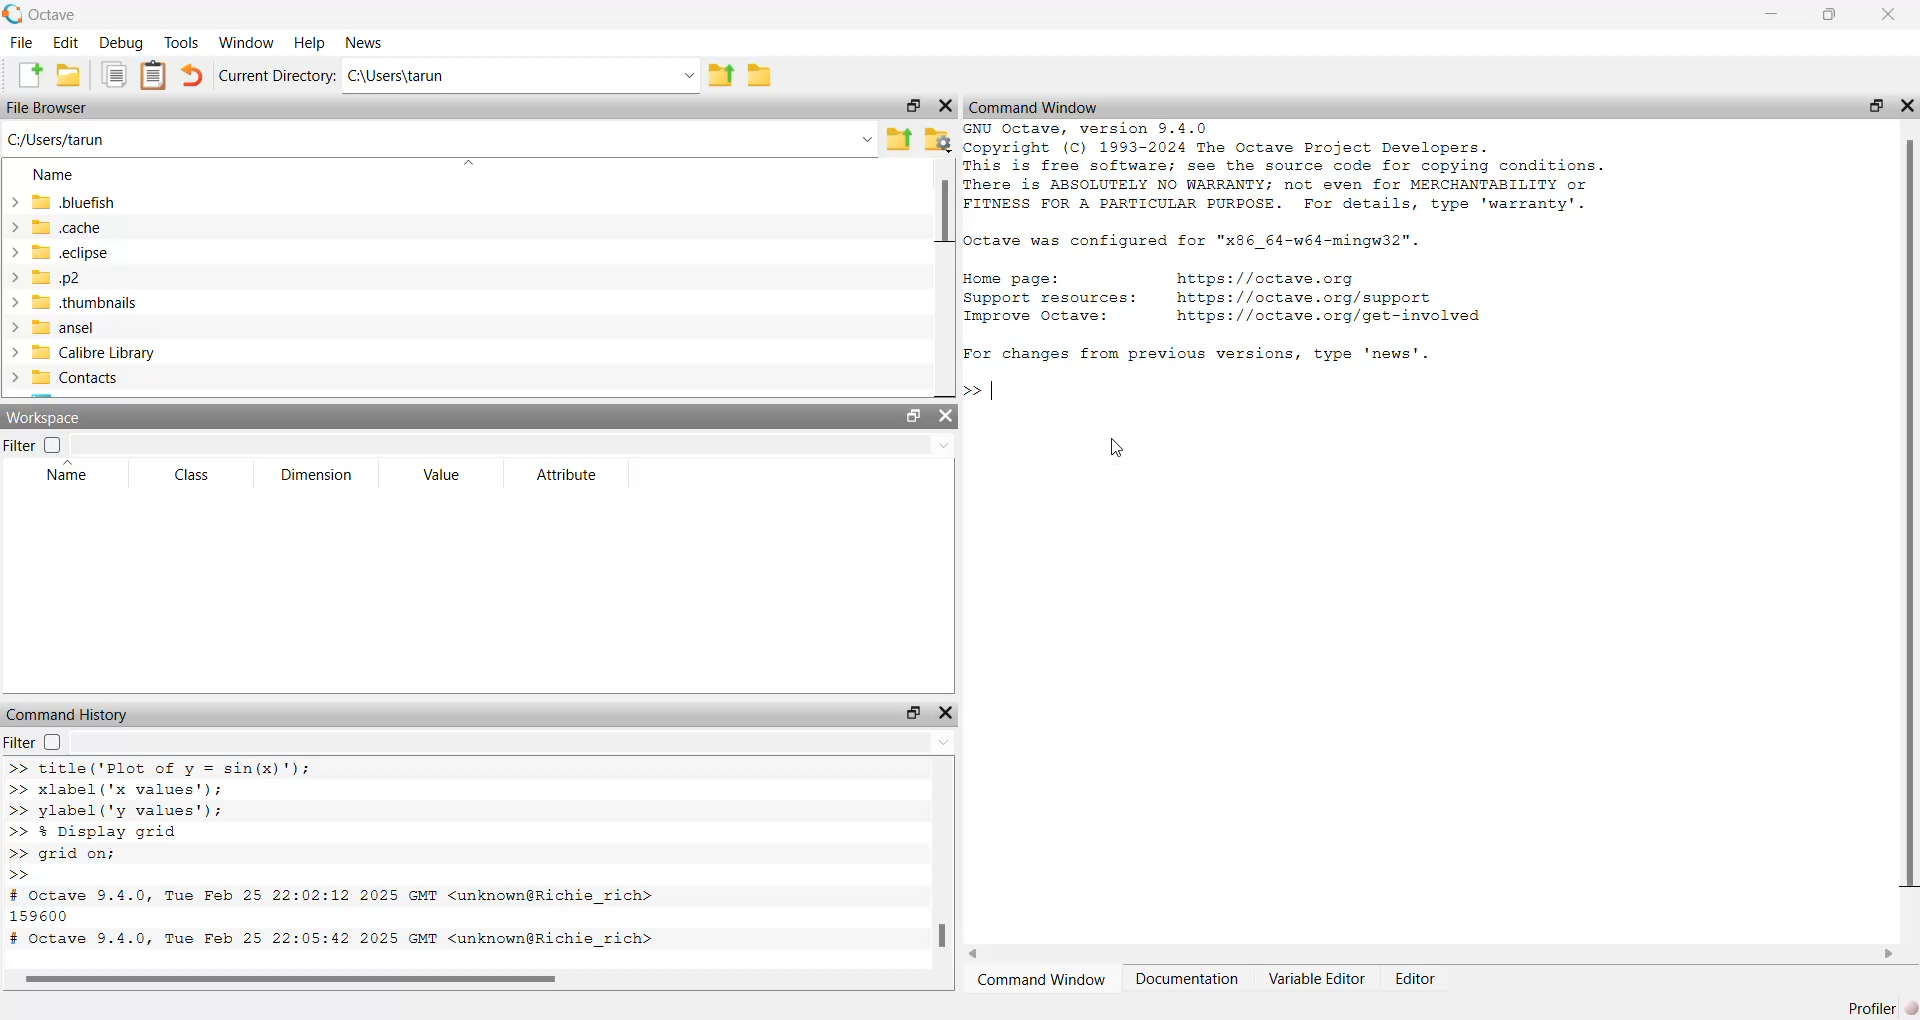  Describe the element at coordinates (310, 44) in the screenshot. I see `Help` at that location.